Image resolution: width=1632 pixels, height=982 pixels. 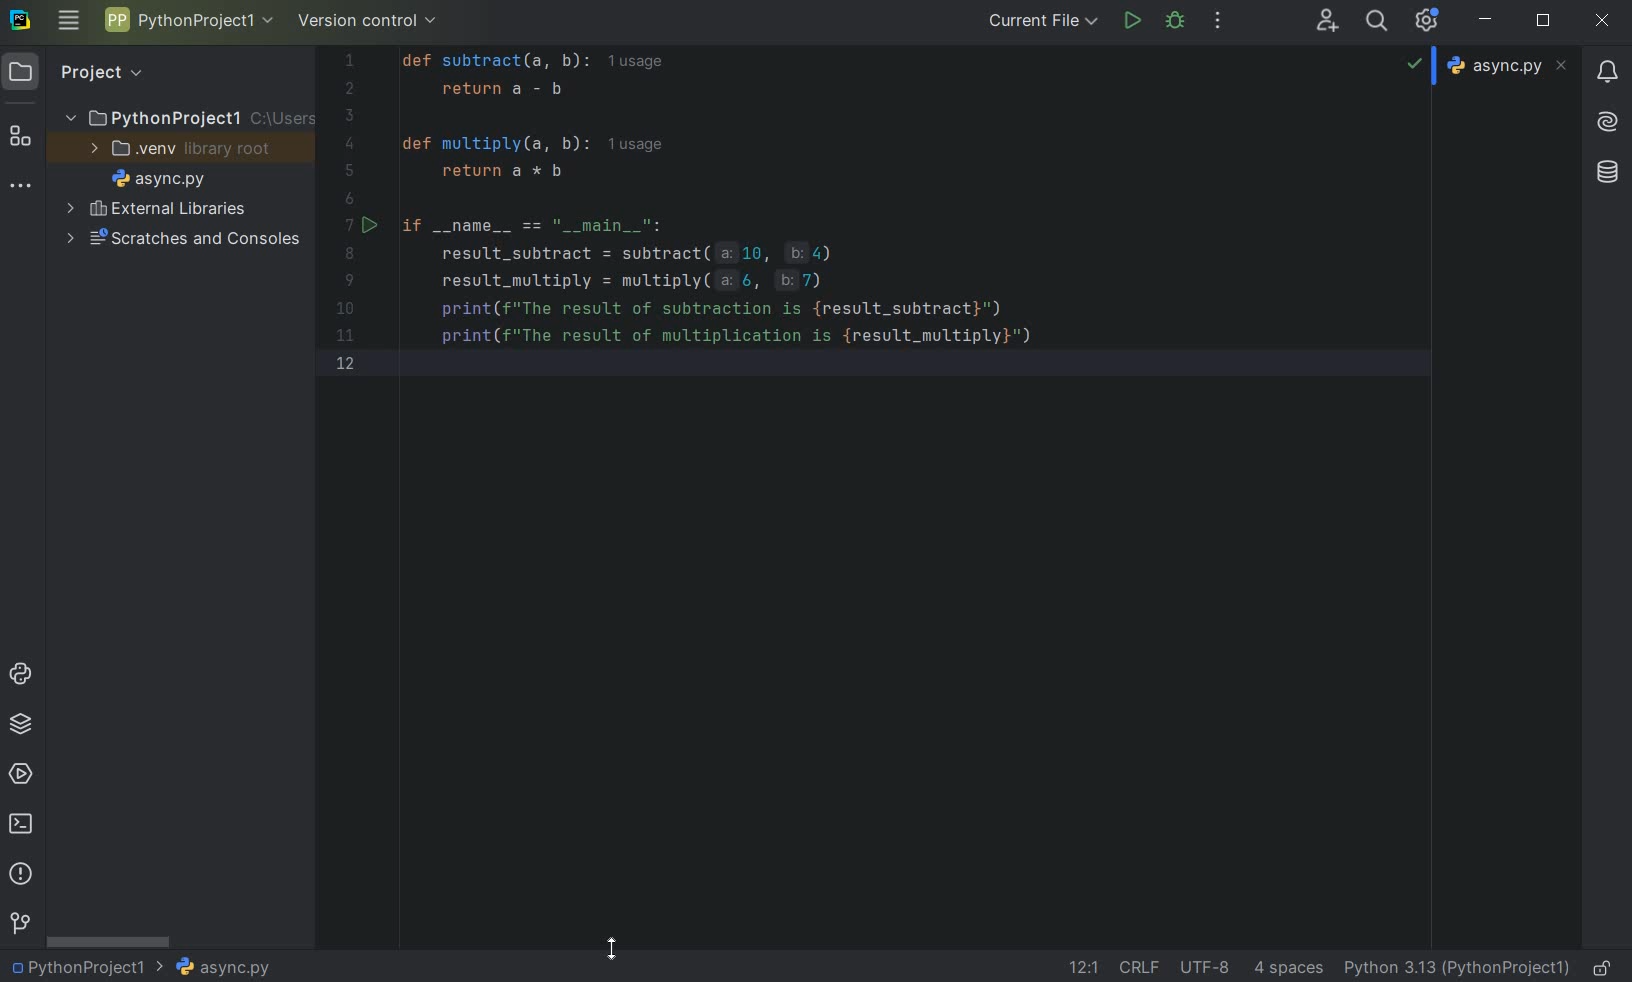 I want to click on problems, so click(x=20, y=874).